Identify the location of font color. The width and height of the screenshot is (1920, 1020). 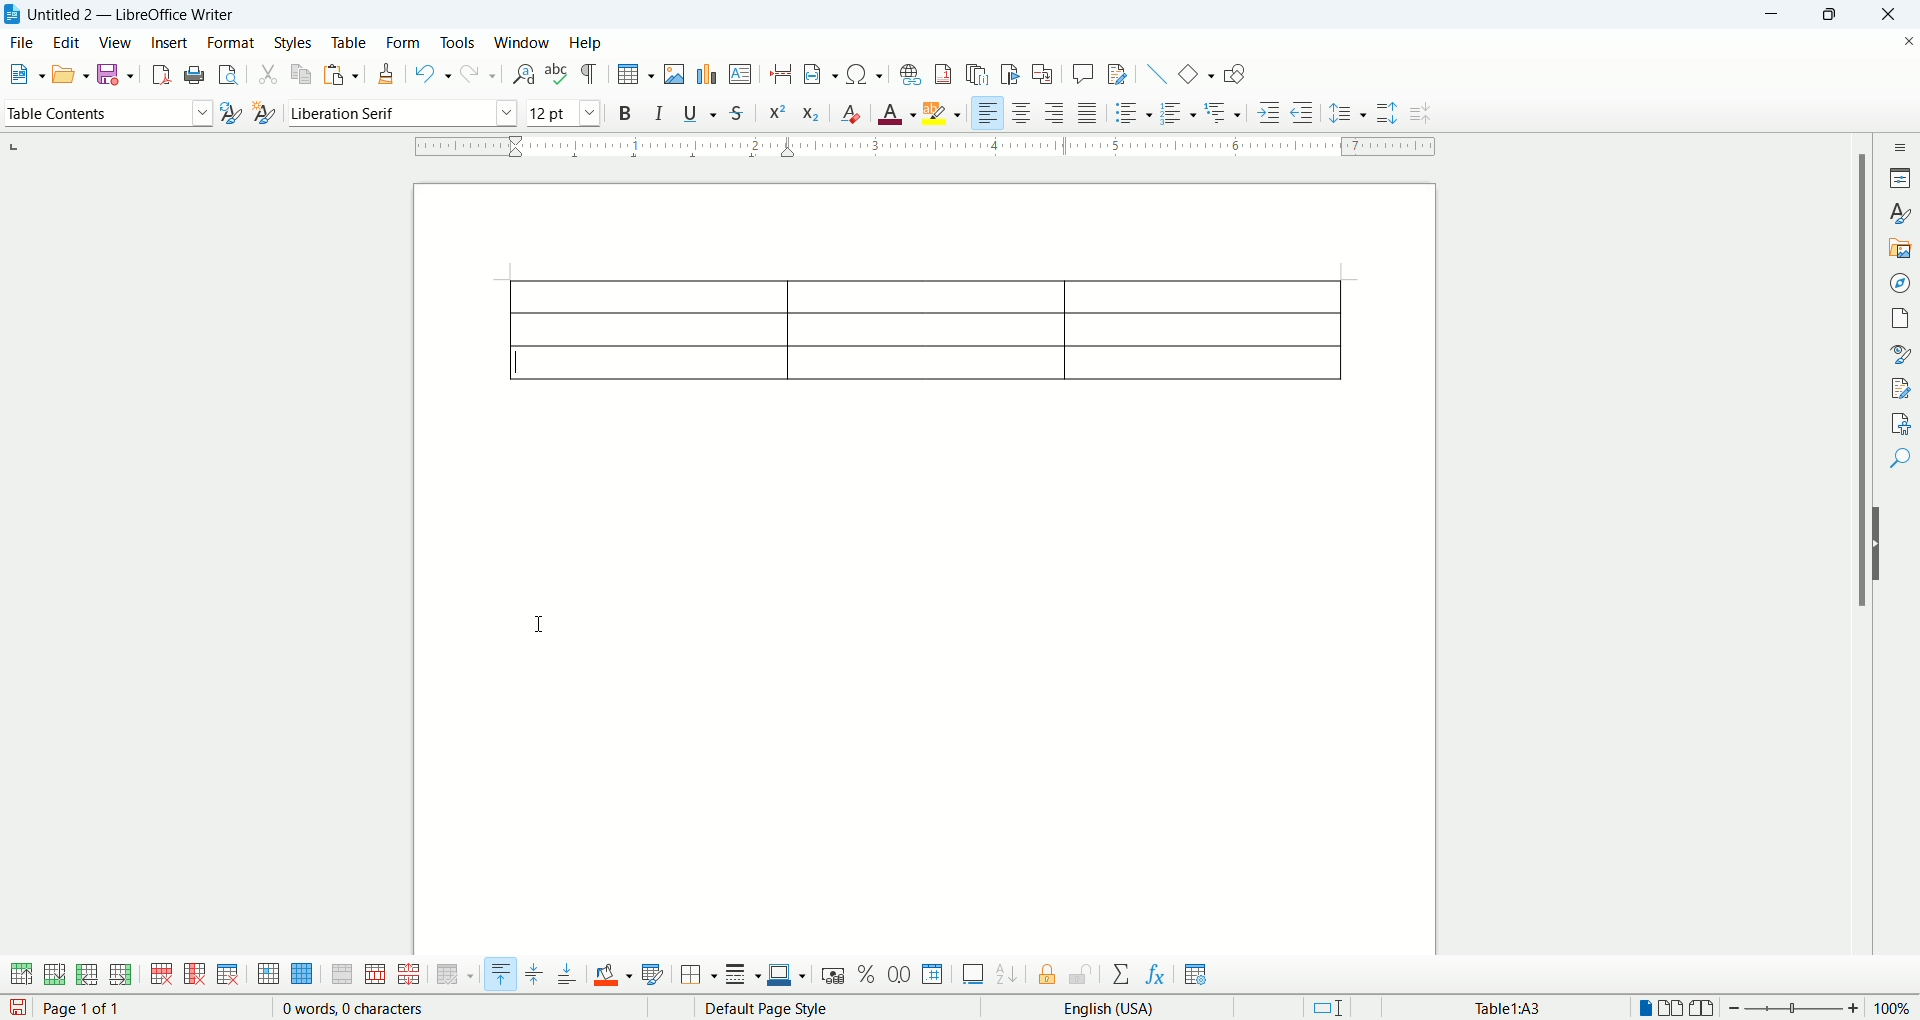
(897, 114).